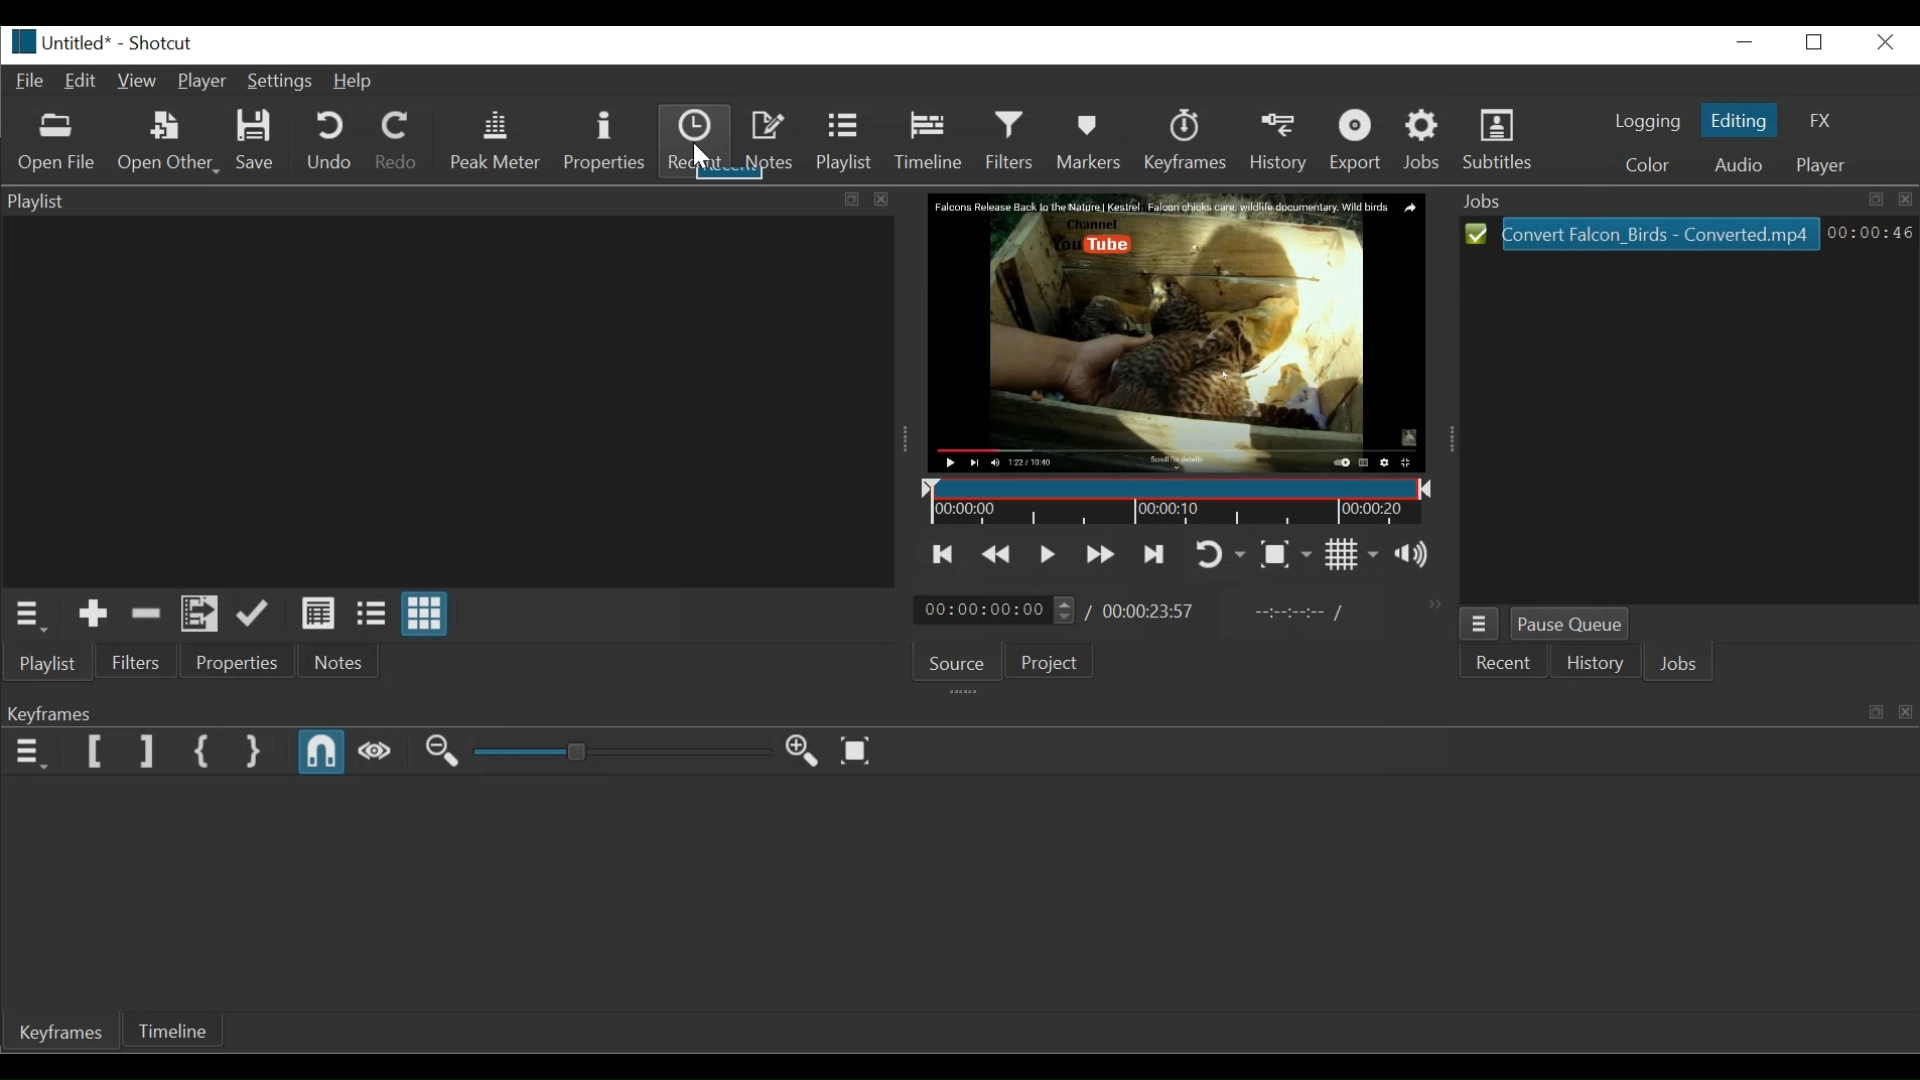 The image size is (1920, 1080). I want to click on Set Filter First, so click(94, 753).